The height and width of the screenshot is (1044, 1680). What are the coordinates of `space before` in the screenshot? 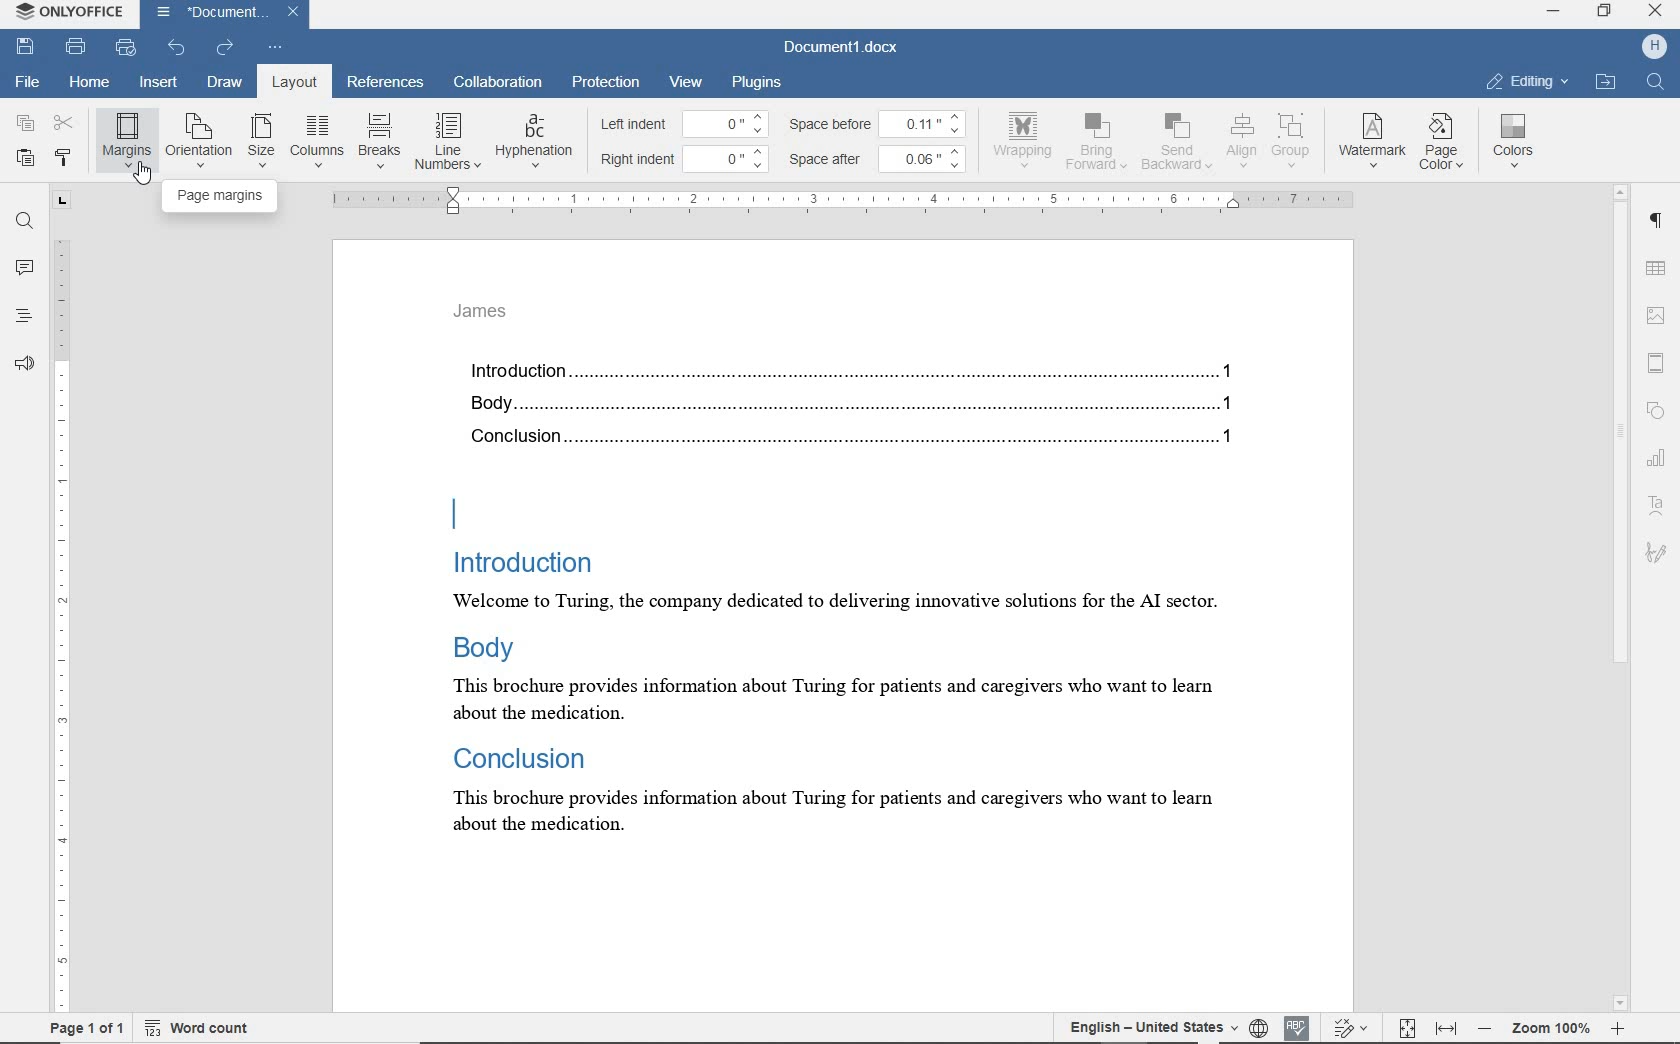 It's located at (833, 124).